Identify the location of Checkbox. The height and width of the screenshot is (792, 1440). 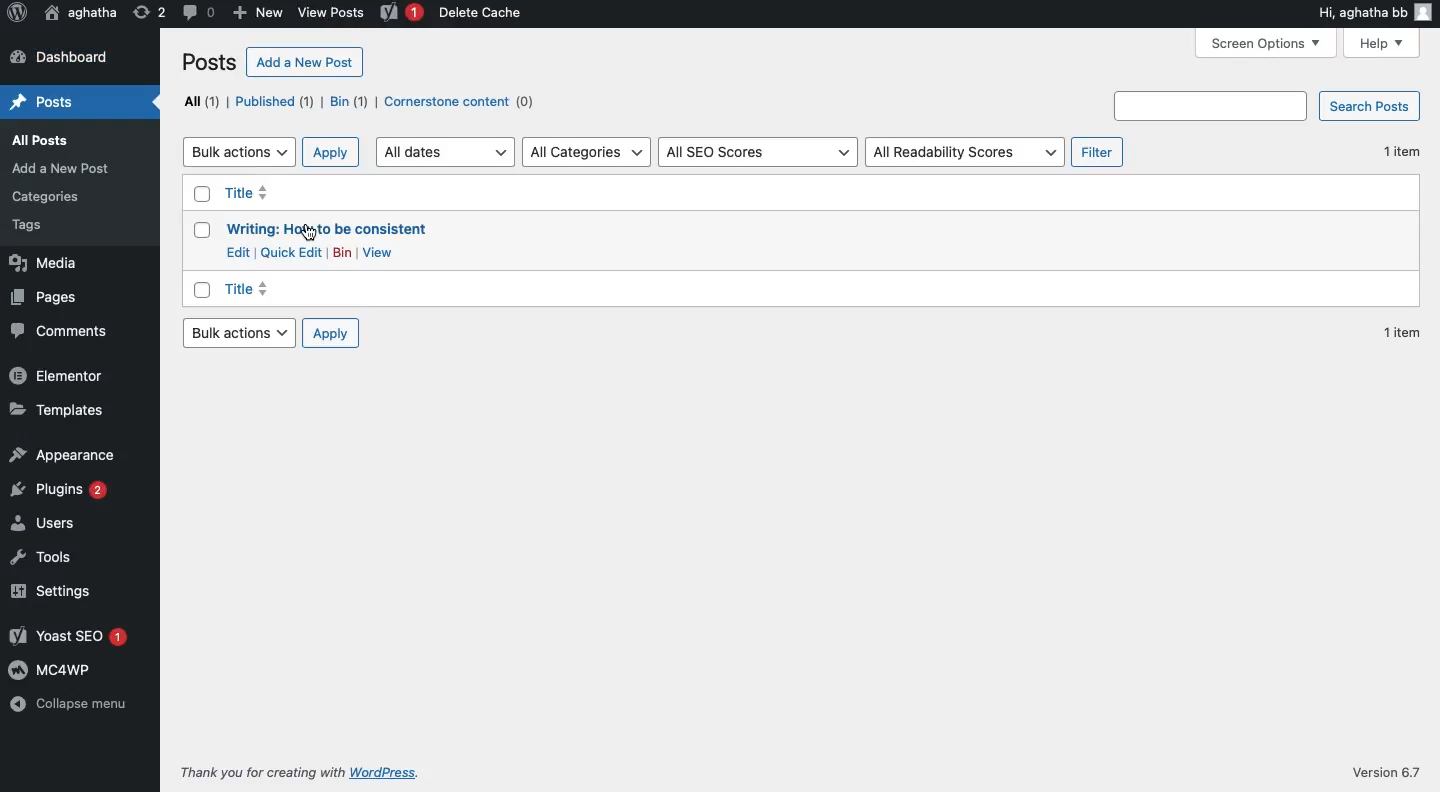
(202, 230).